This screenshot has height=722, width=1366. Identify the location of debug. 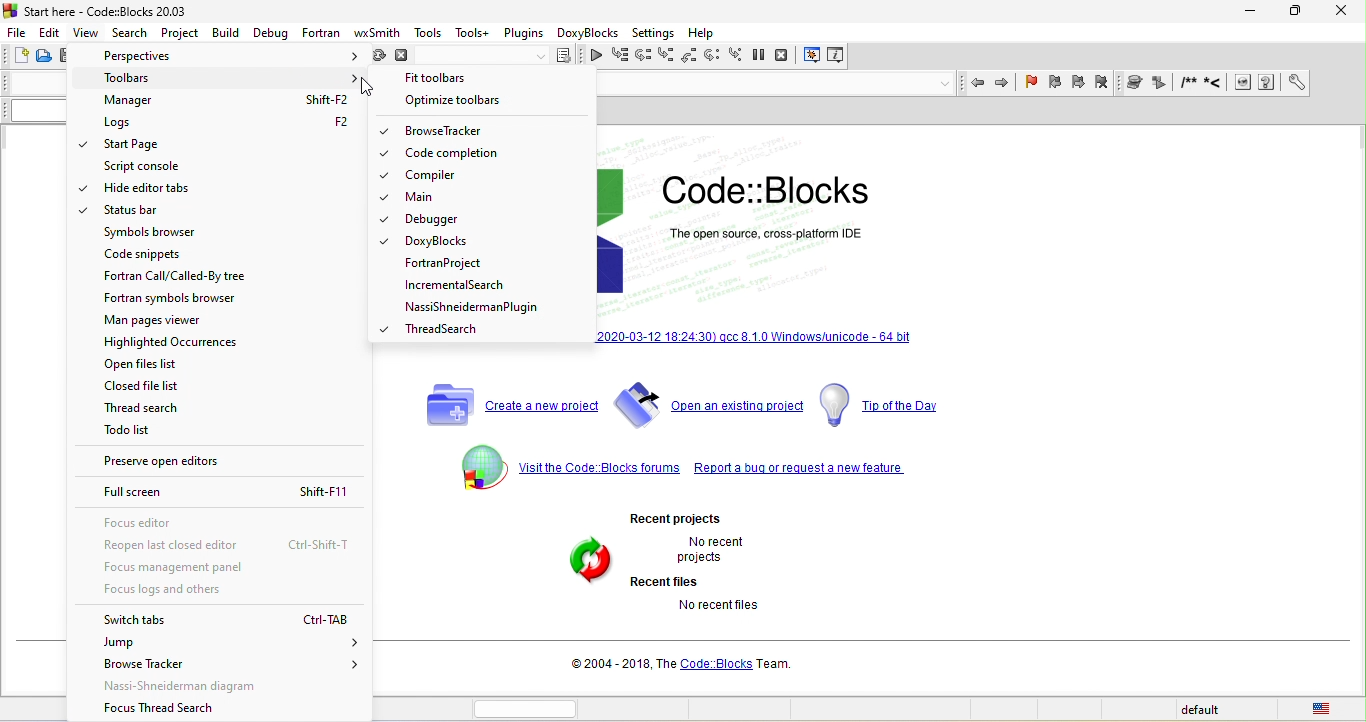
(267, 32).